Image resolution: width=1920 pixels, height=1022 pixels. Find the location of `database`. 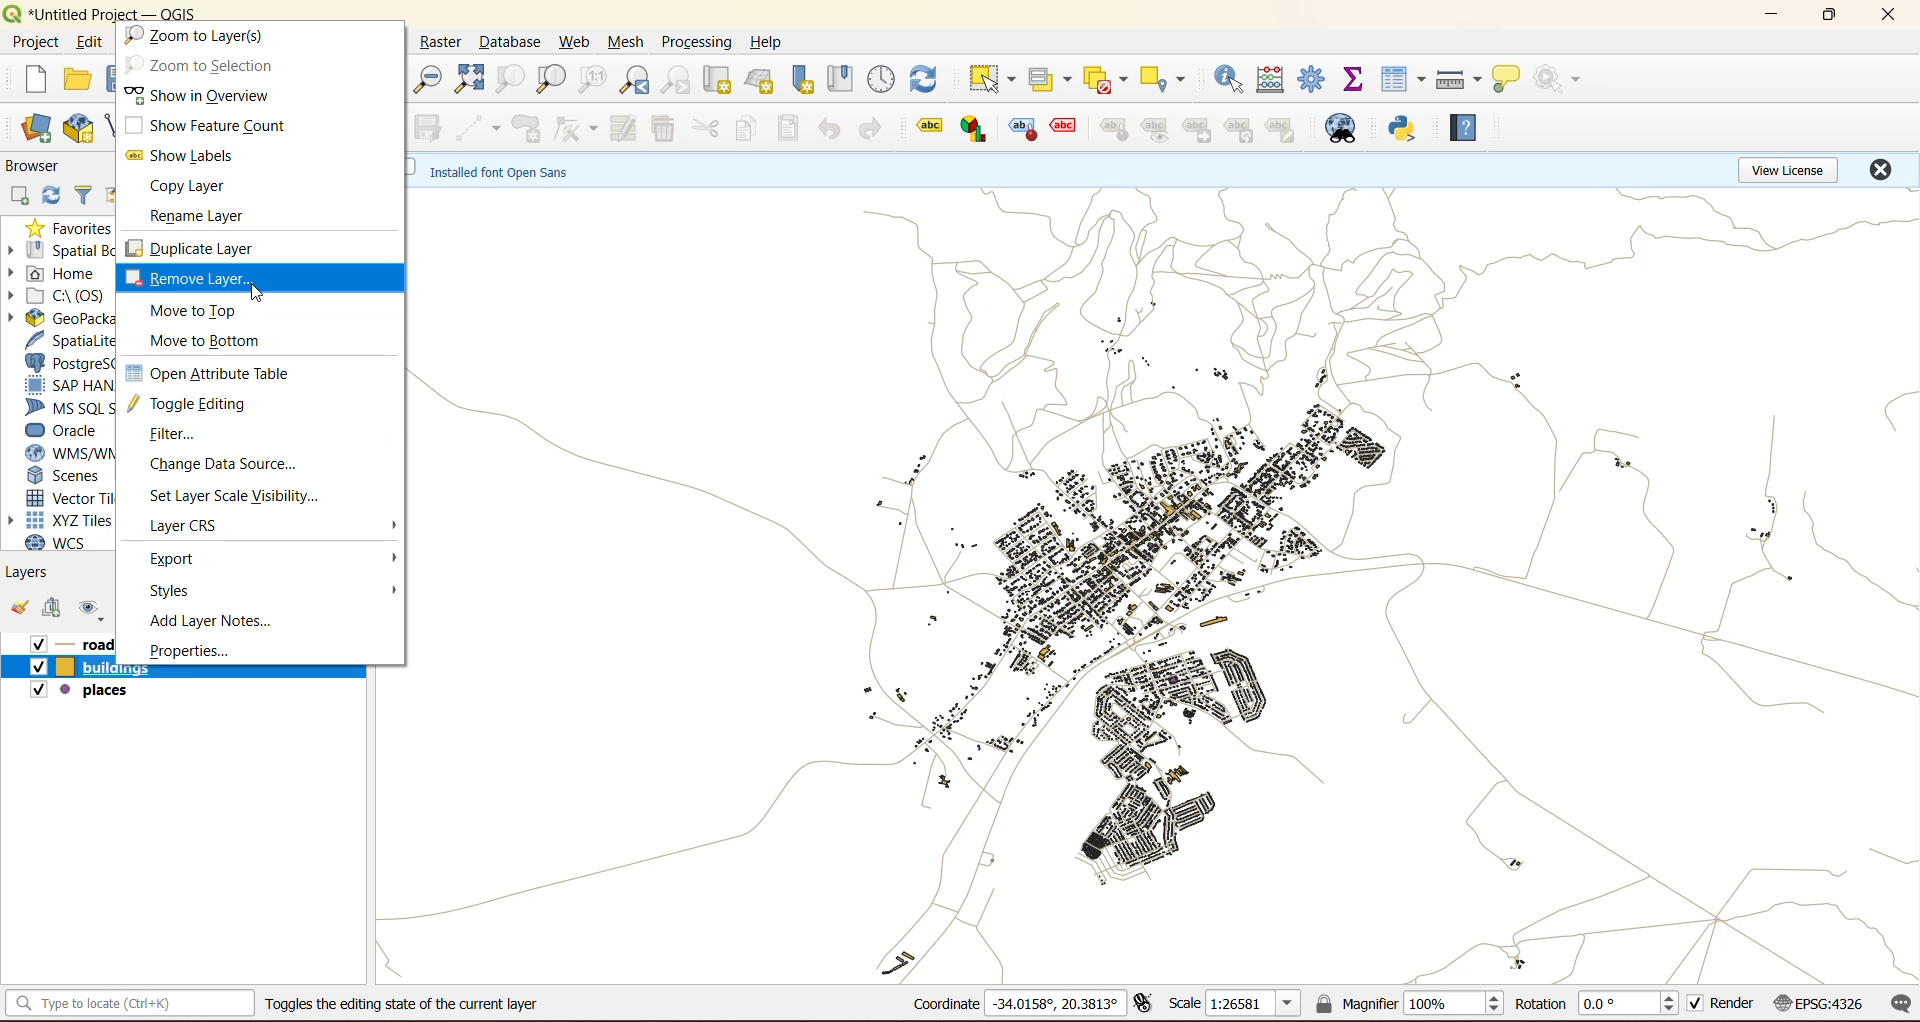

database is located at coordinates (508, 45).